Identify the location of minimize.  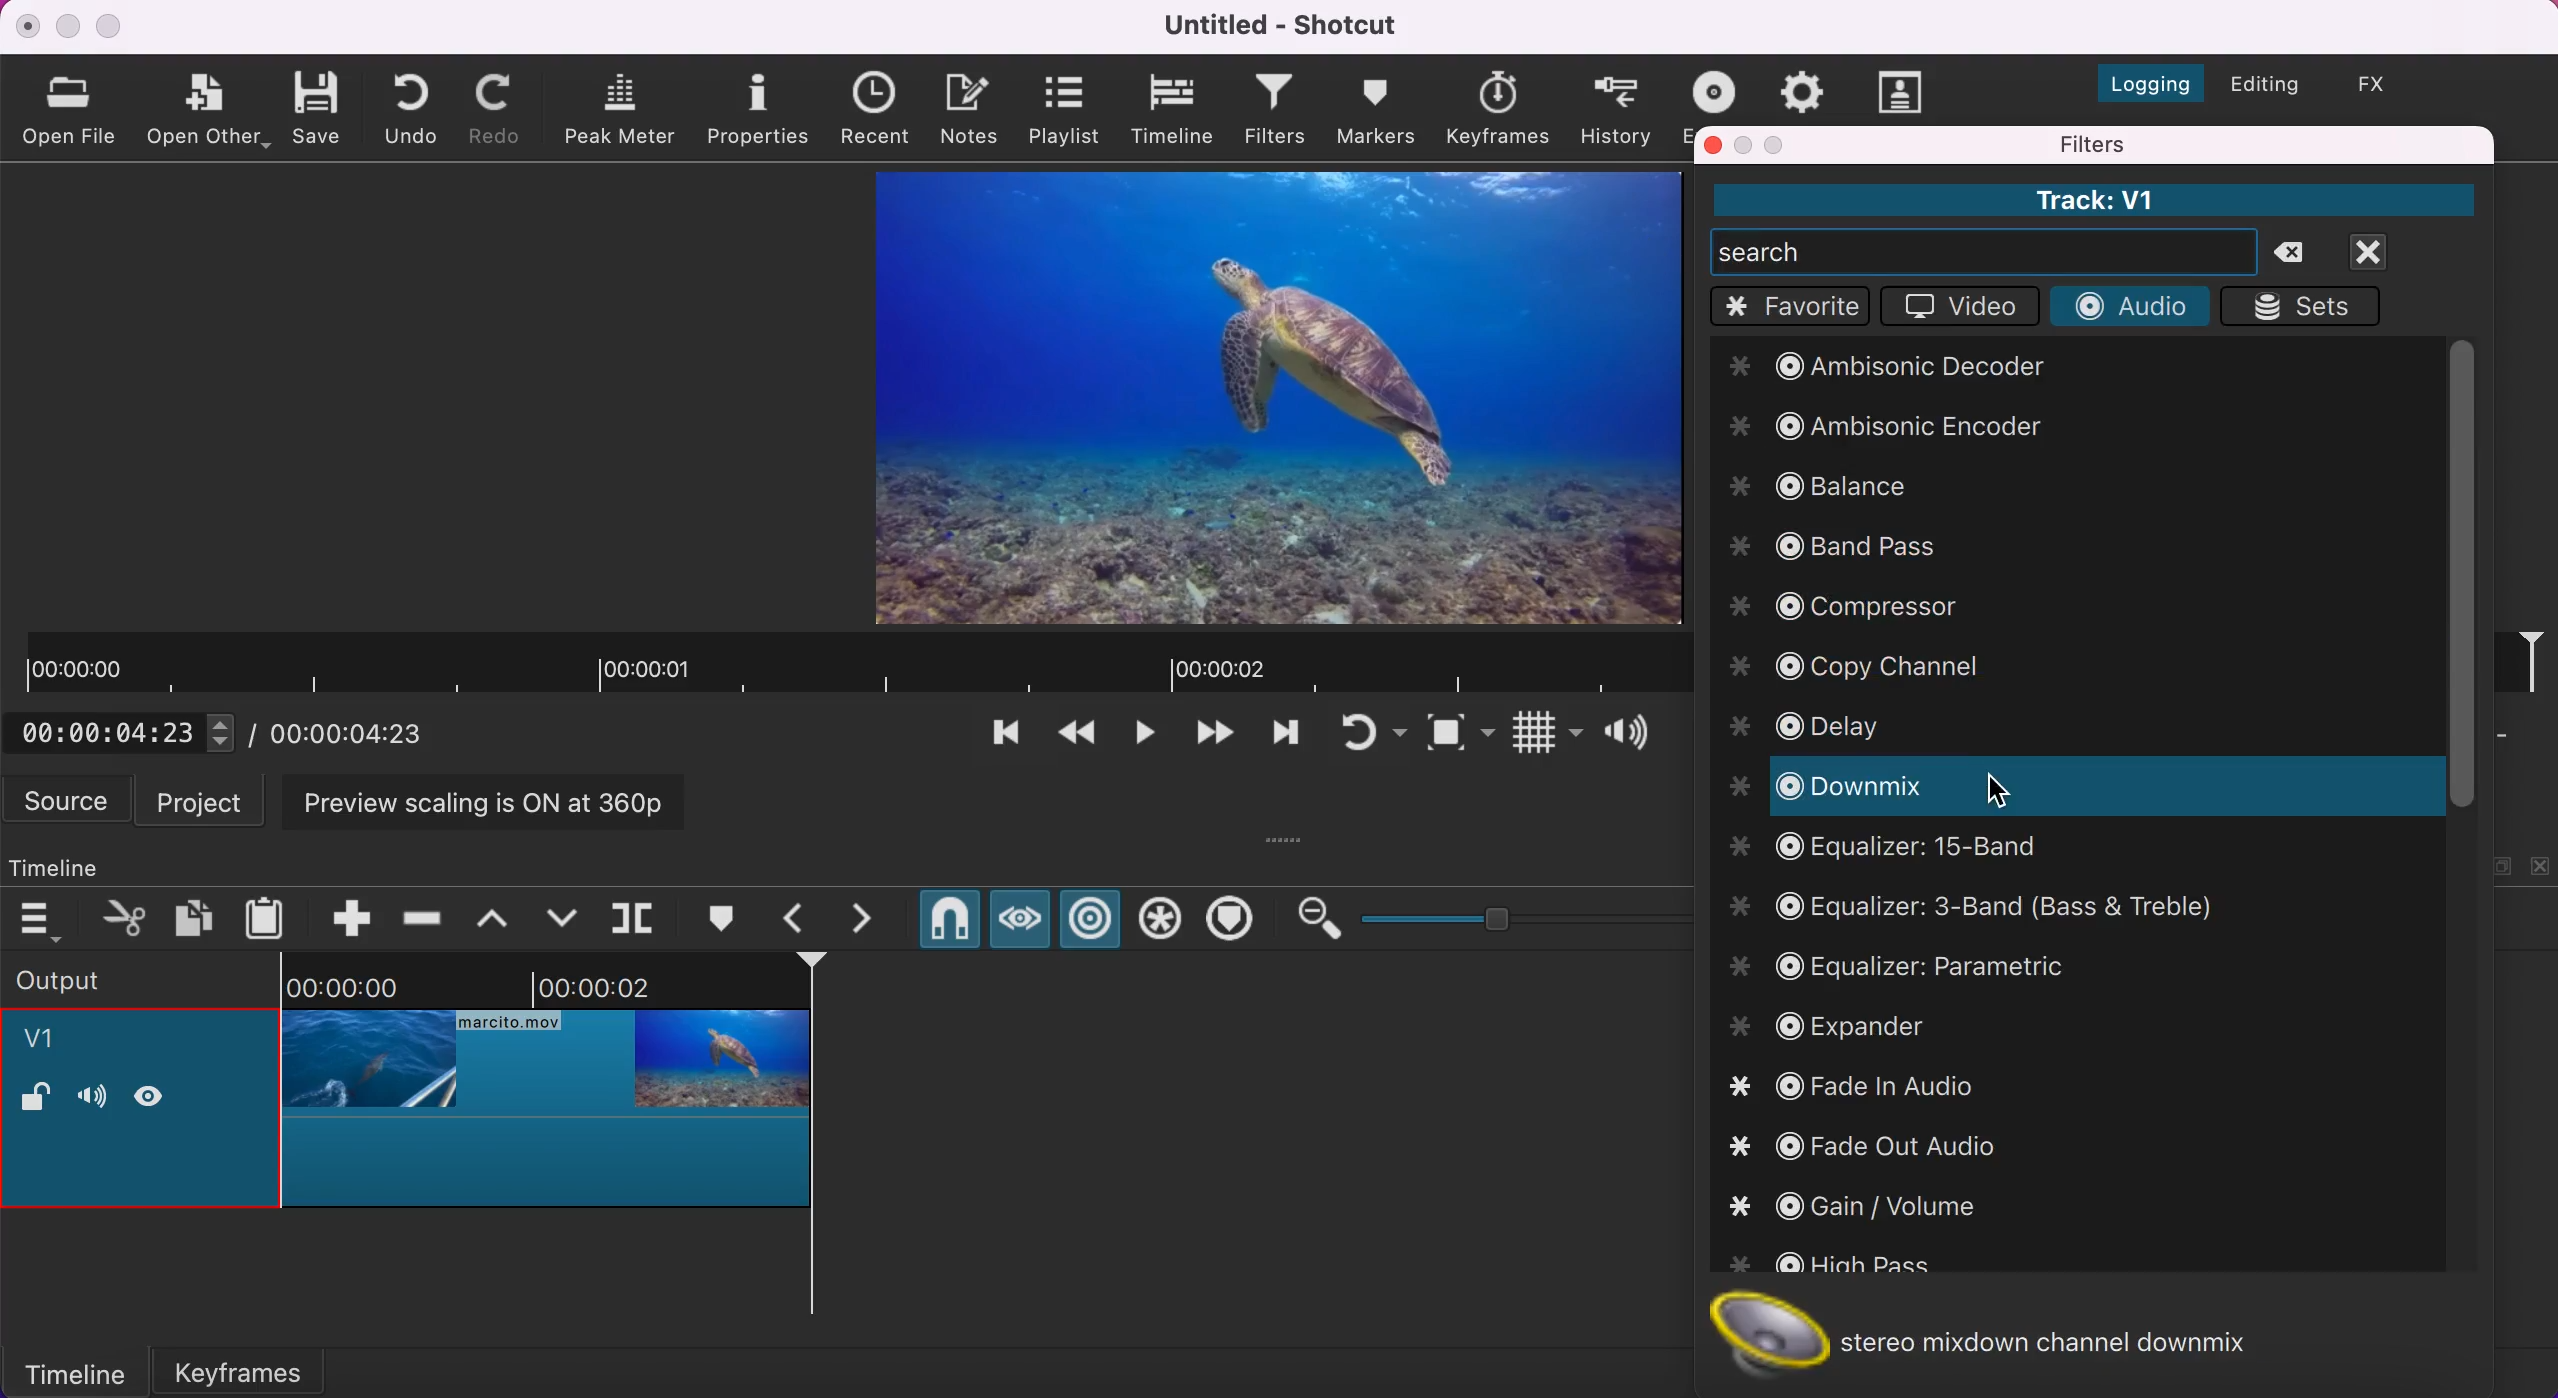
(67, 26).